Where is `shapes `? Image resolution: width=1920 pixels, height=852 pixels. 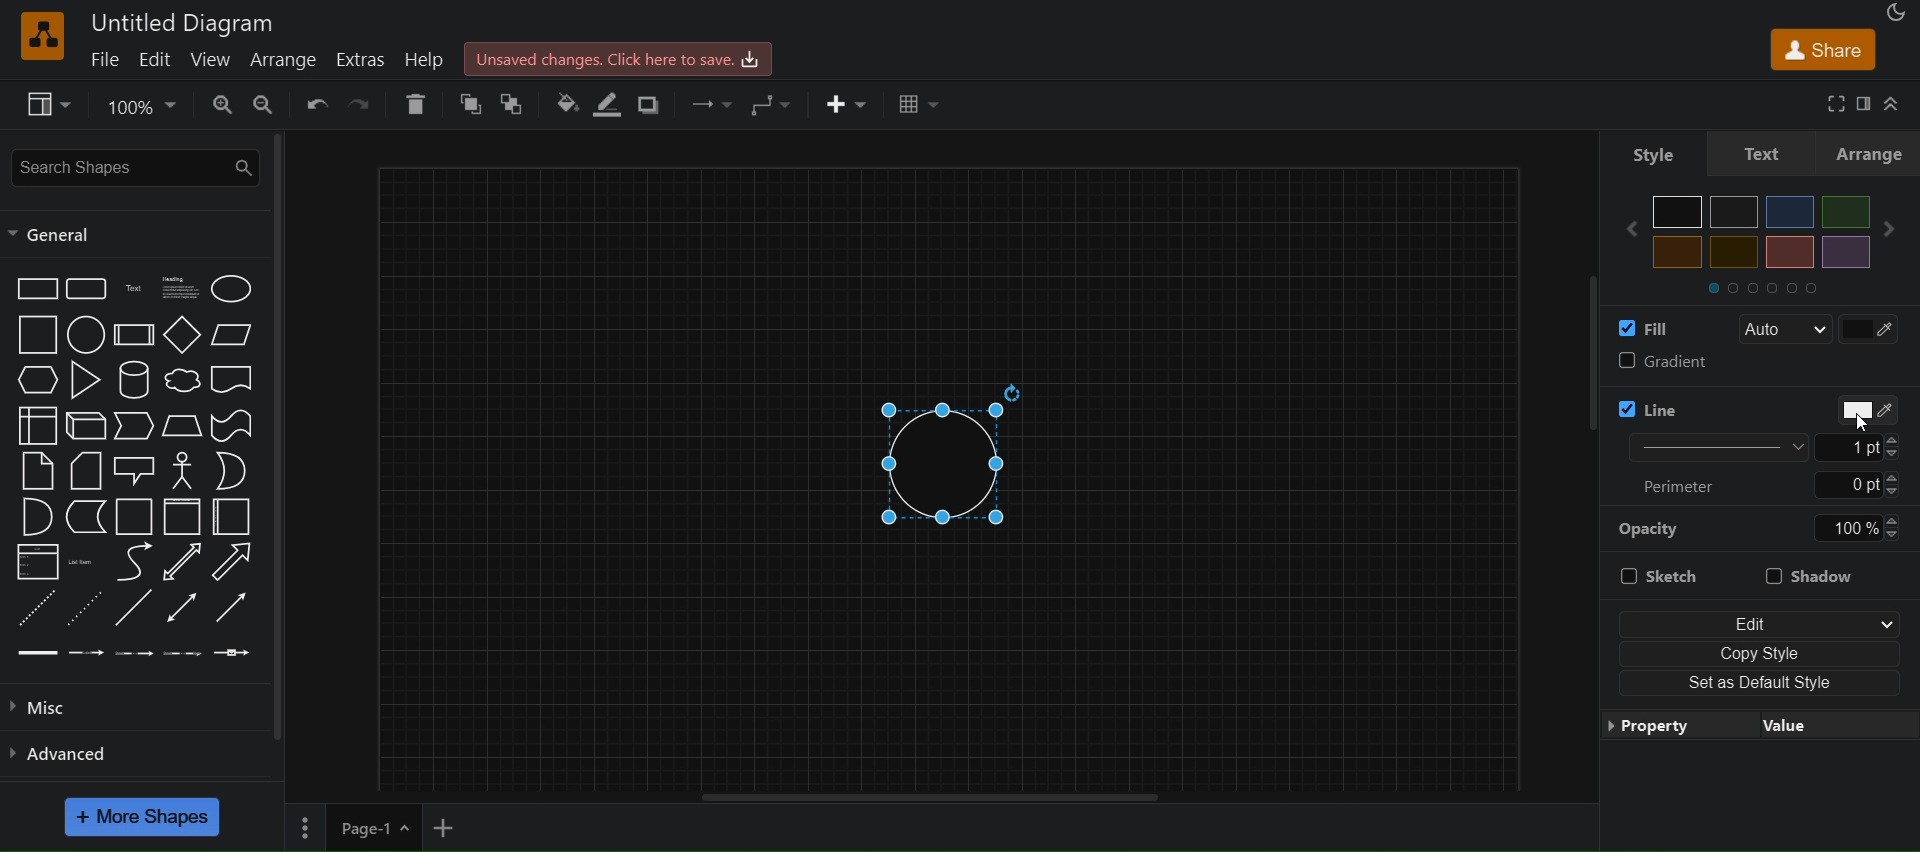 shapes  is located at coordinates (960, 455).